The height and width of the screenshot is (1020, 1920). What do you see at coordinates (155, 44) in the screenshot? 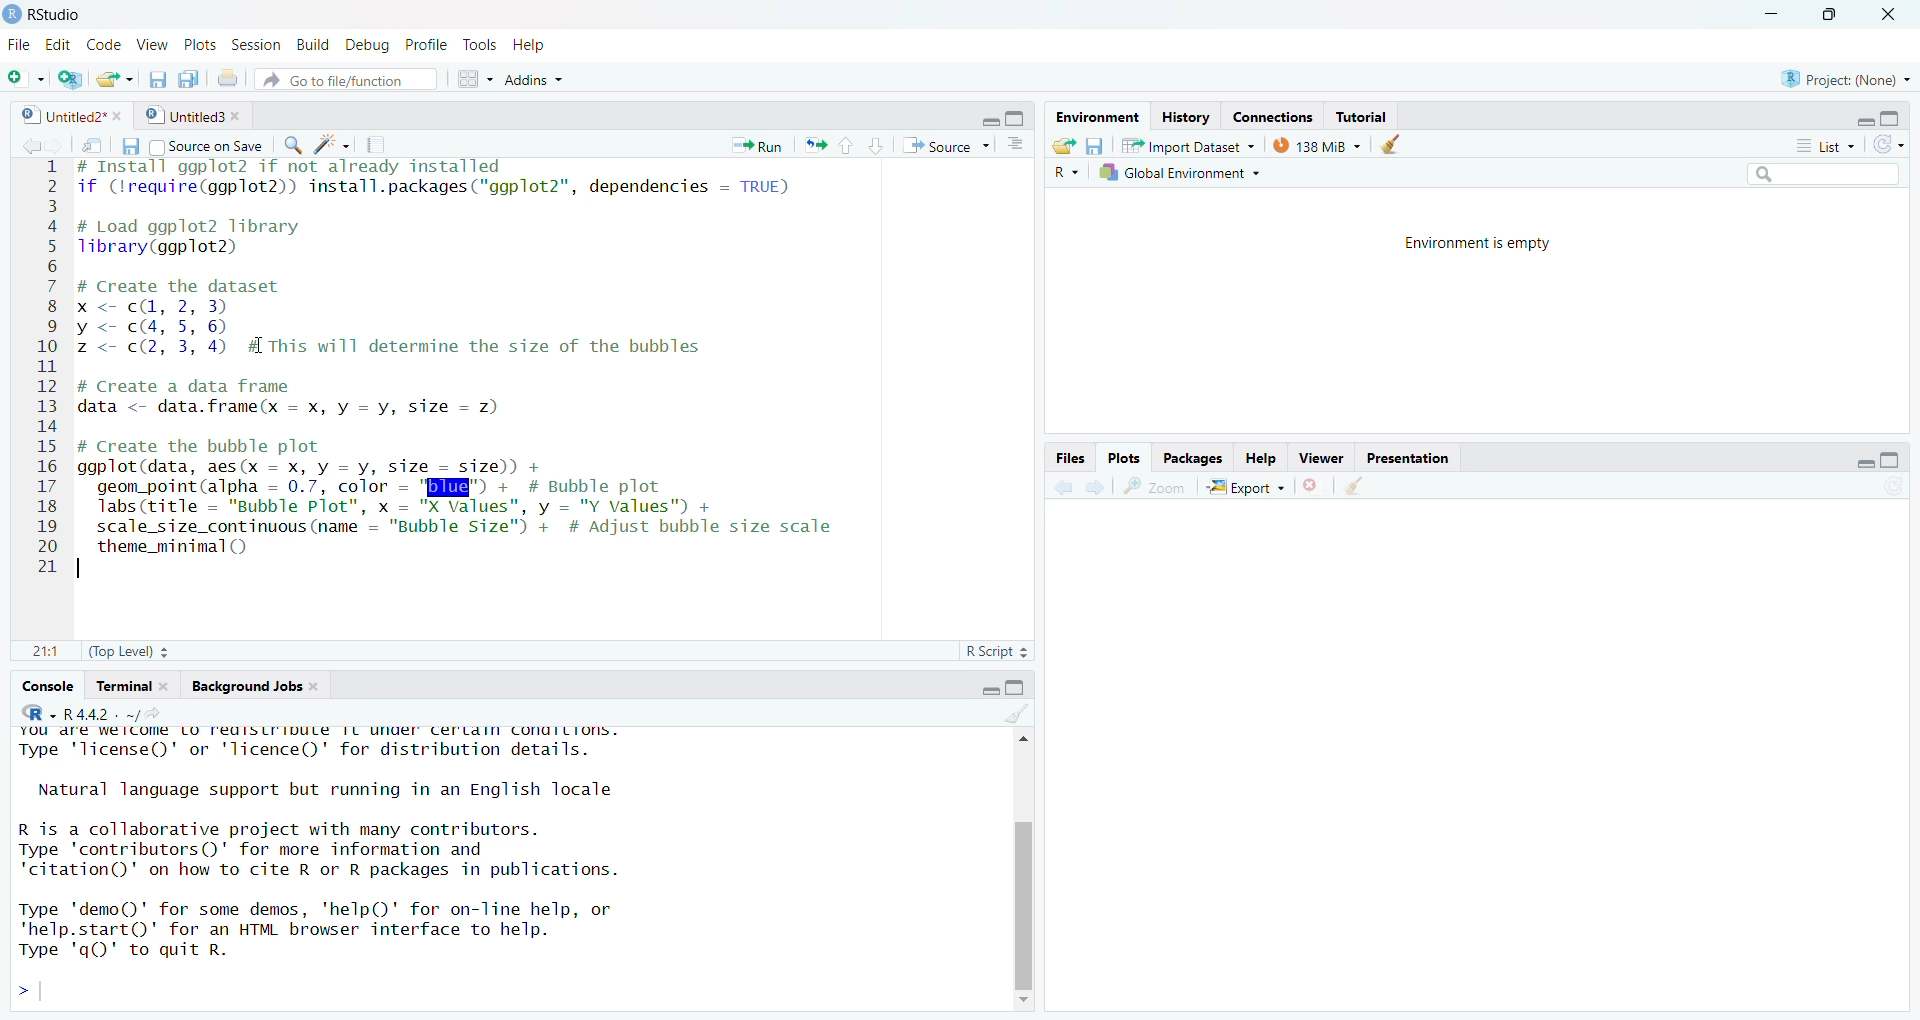
I see `> View` at bounding box center [155, 44].